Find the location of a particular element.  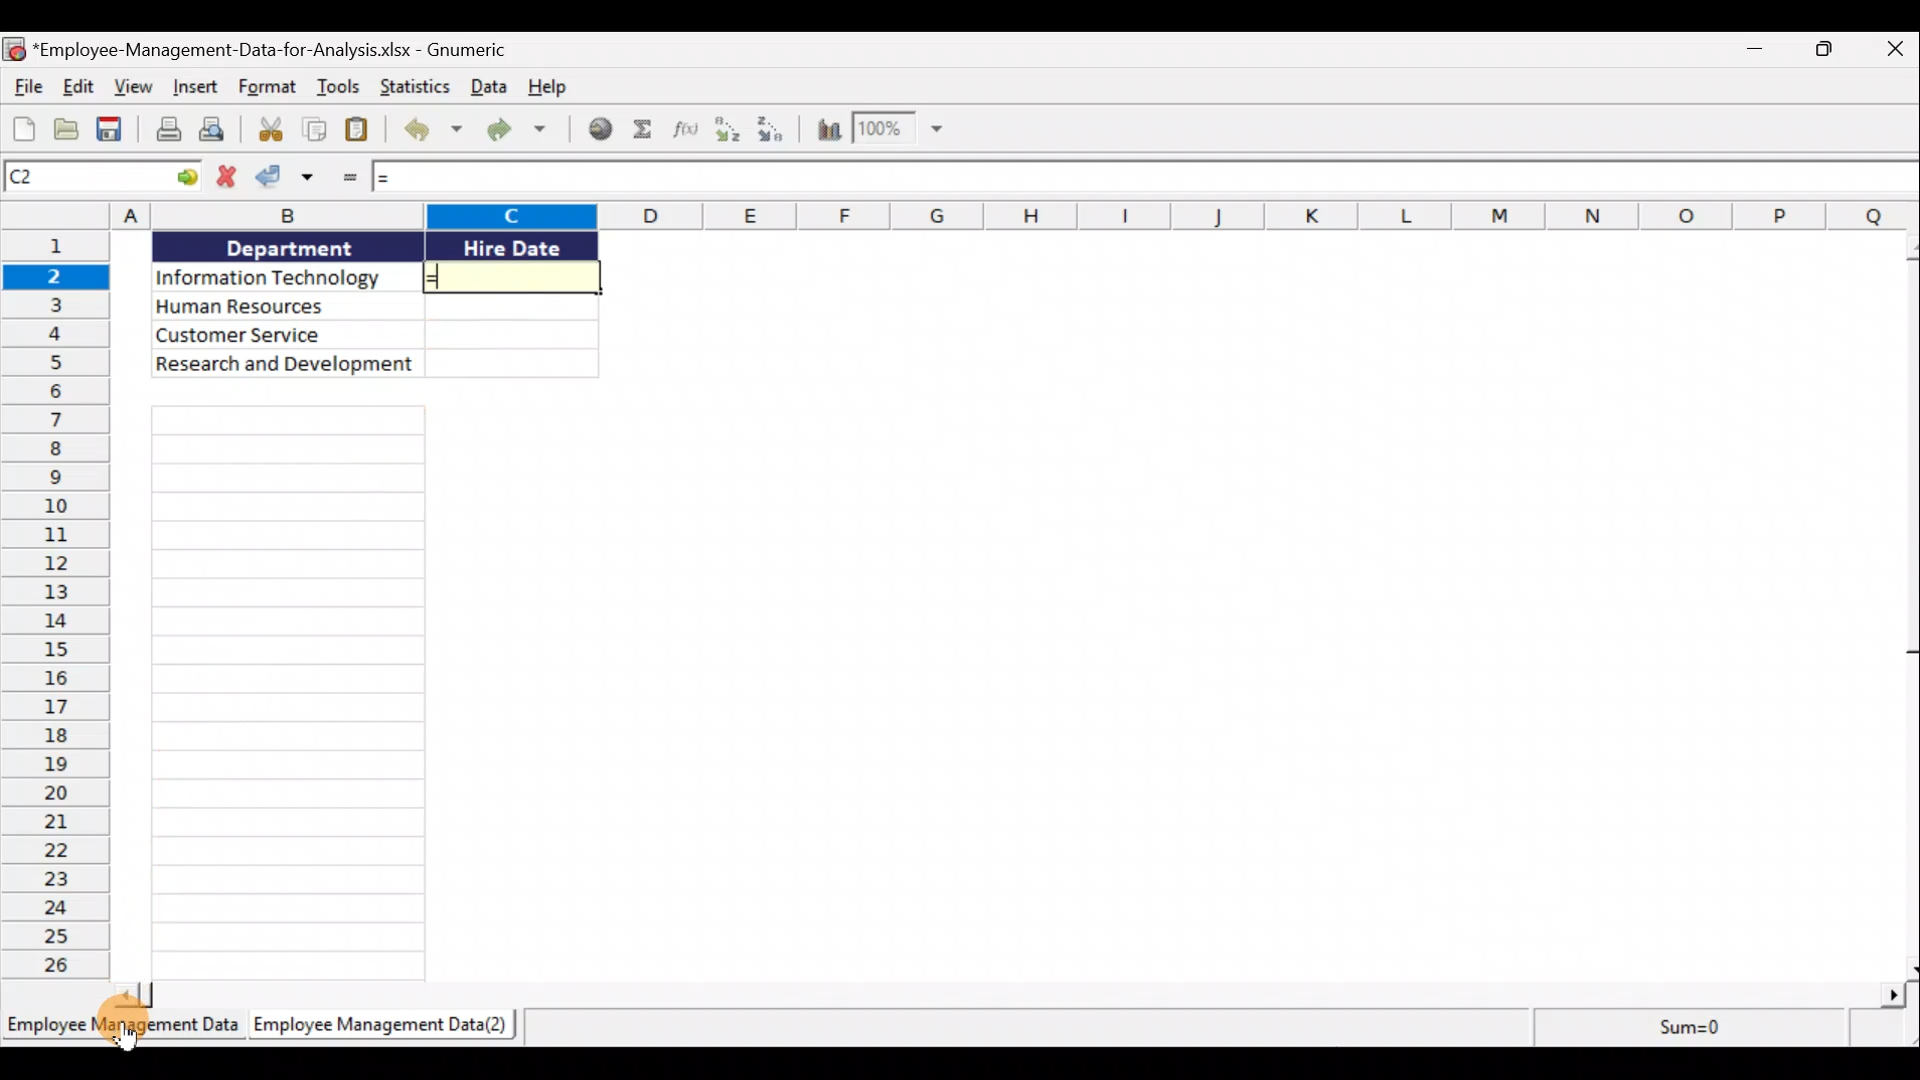

Document name is located at coordinates (256, 48).